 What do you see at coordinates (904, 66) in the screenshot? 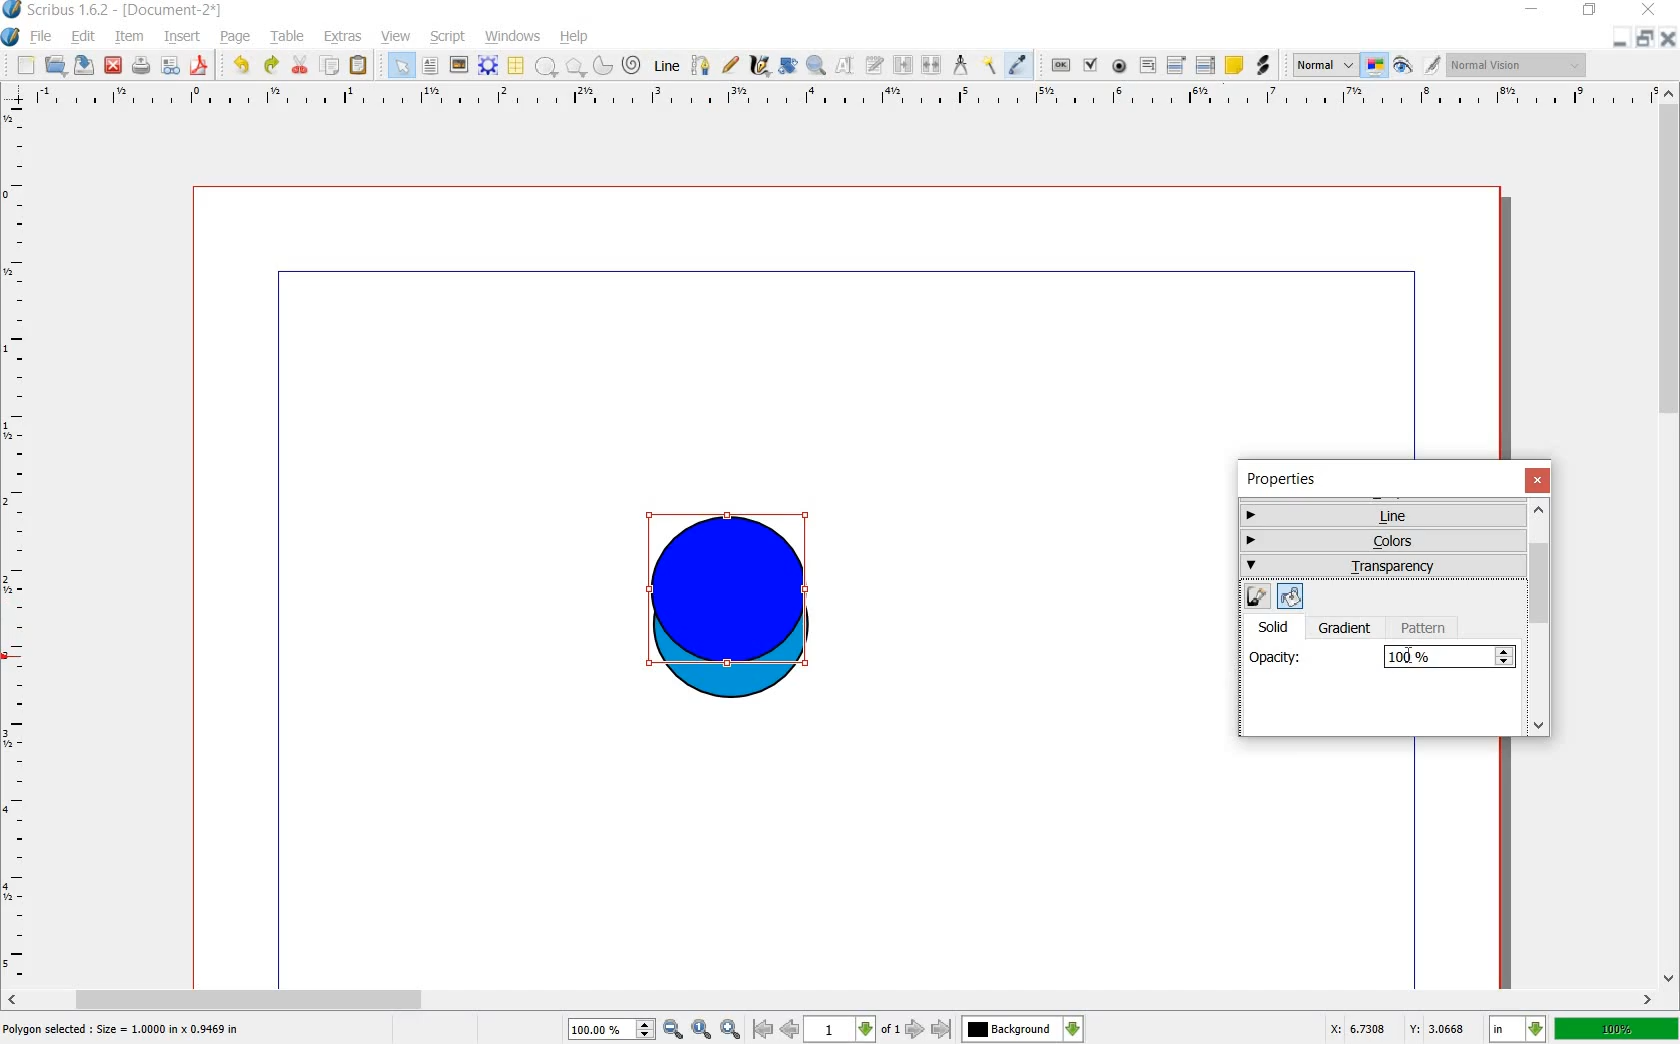
I see `link text frames` at bounding box center [904, 66].